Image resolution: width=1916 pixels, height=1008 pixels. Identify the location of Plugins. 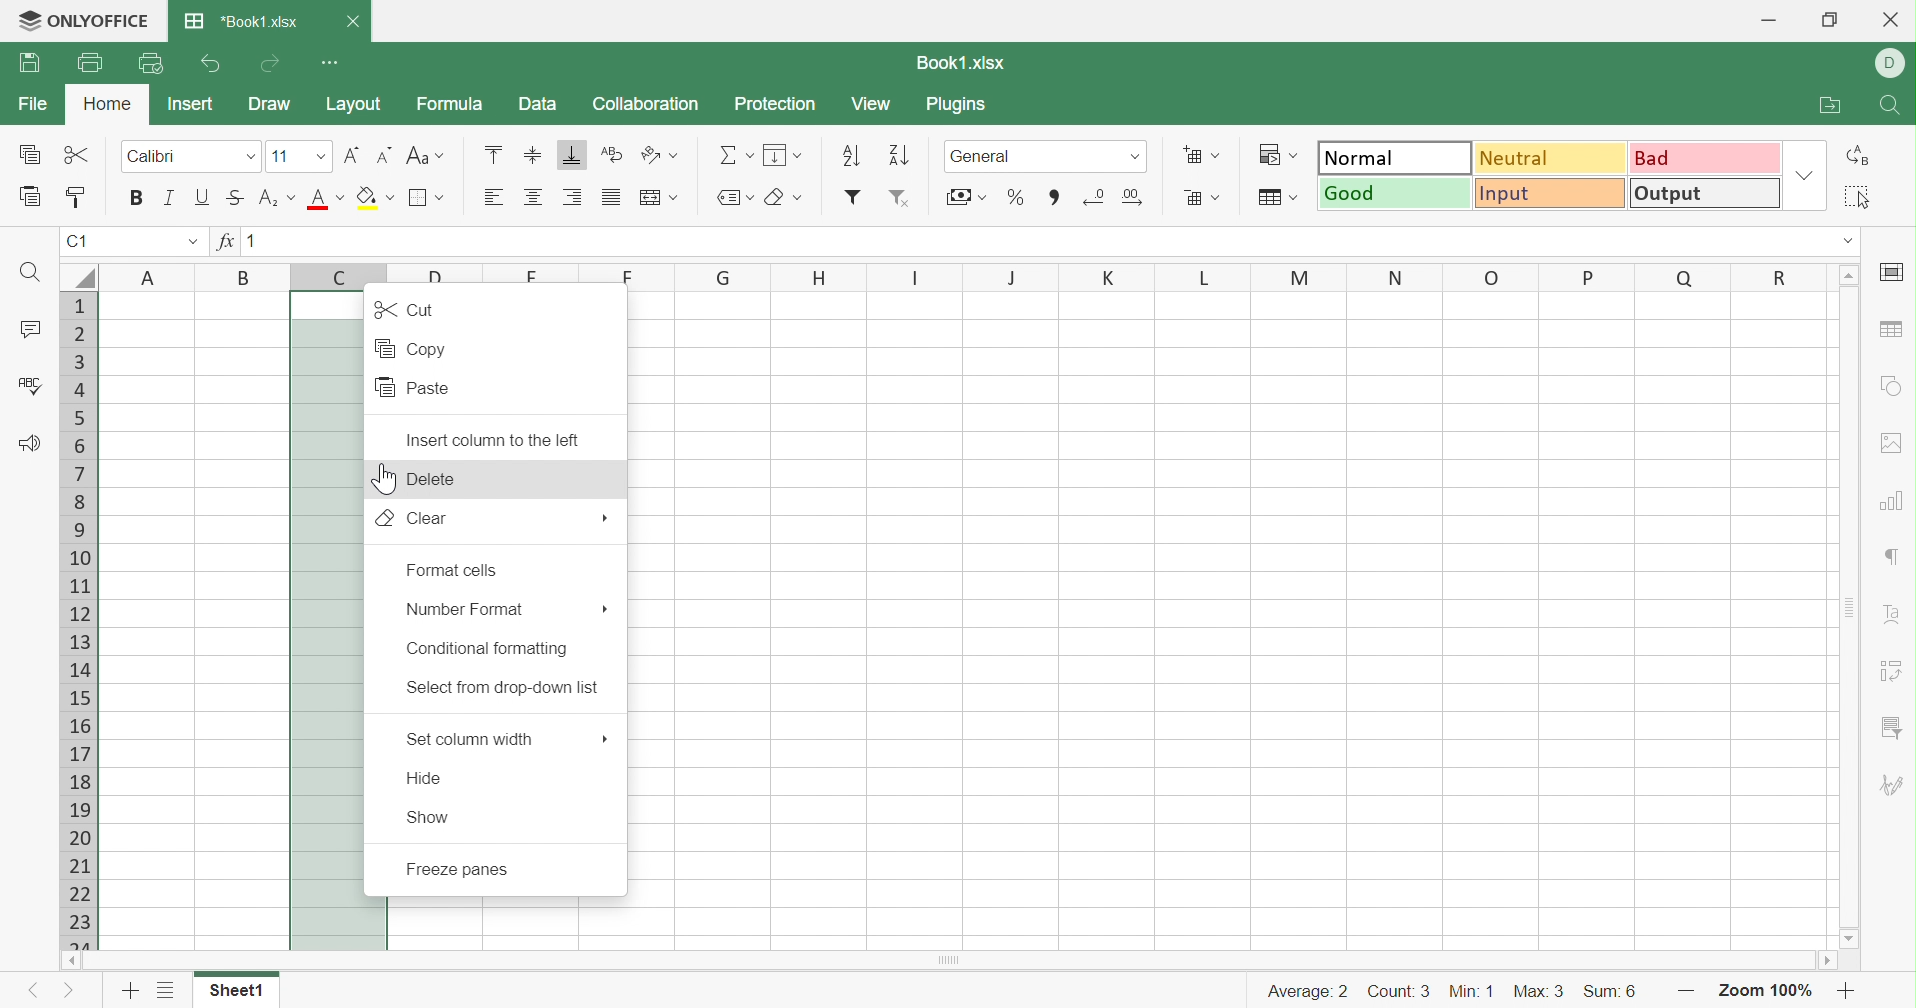
(959, 104).